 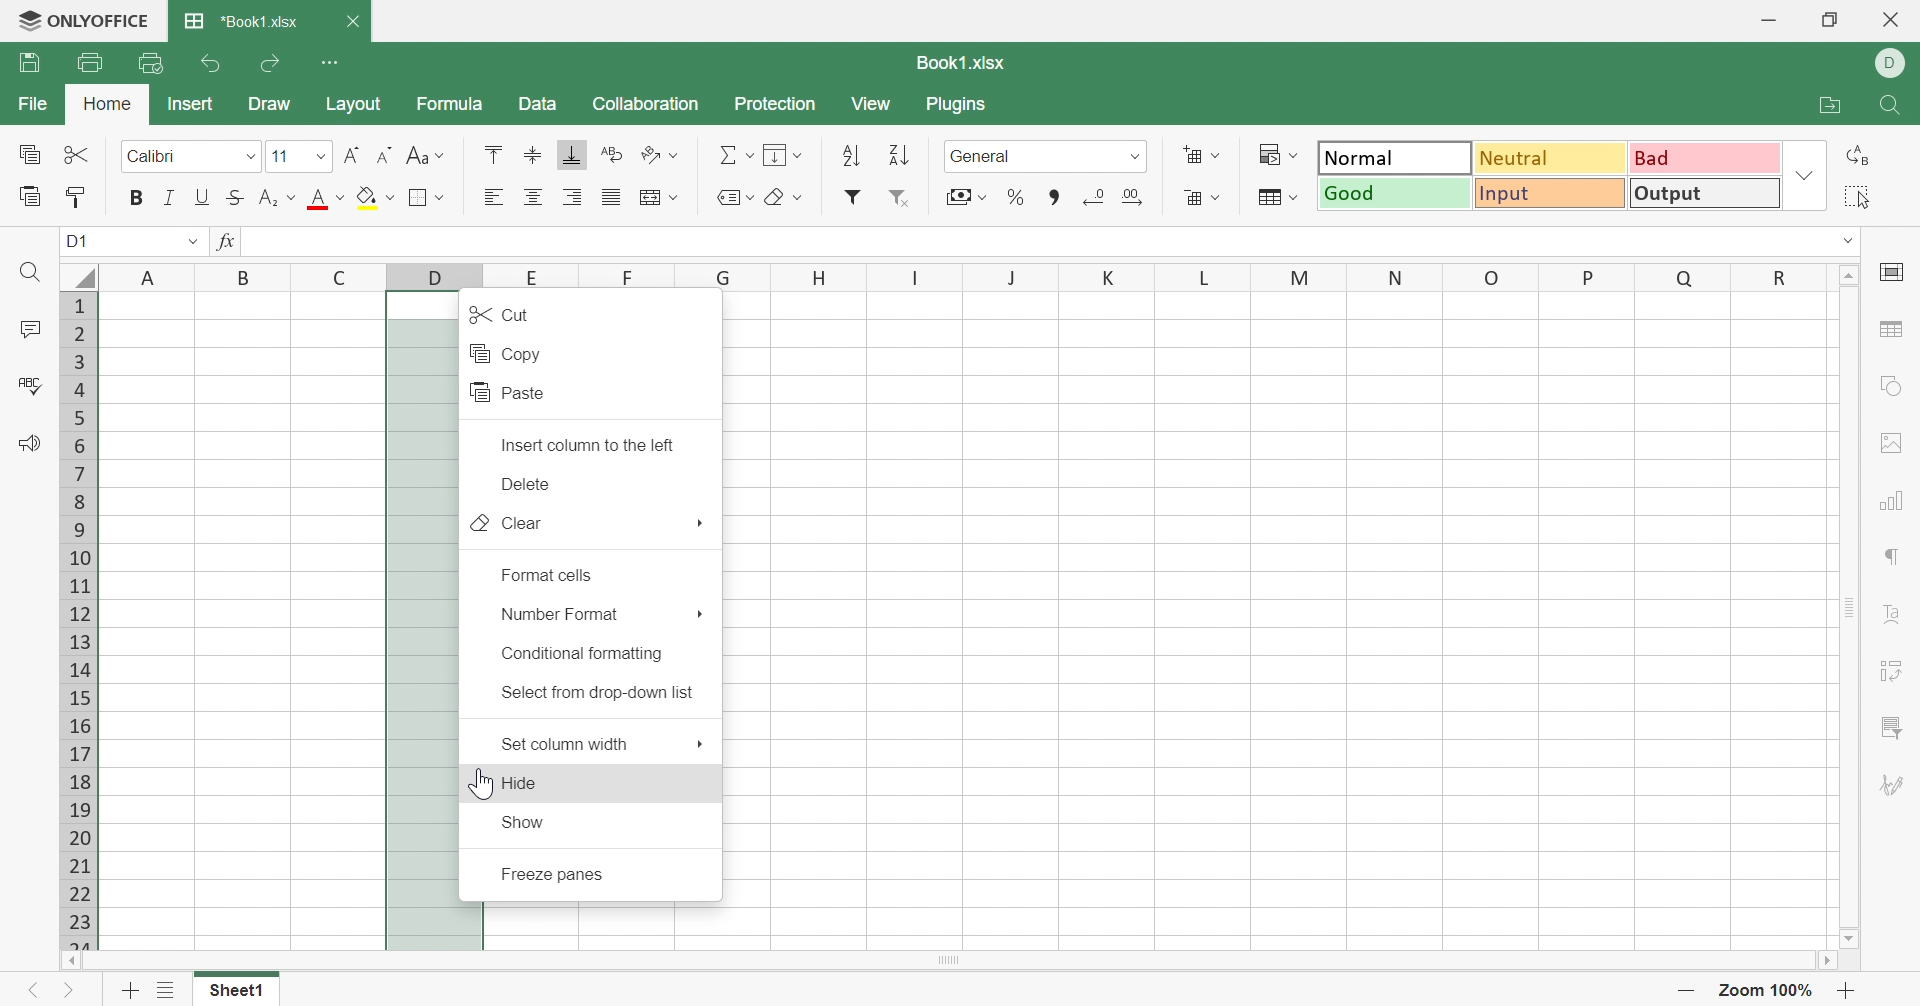 I want to click on General, so click(x=985, y=154).